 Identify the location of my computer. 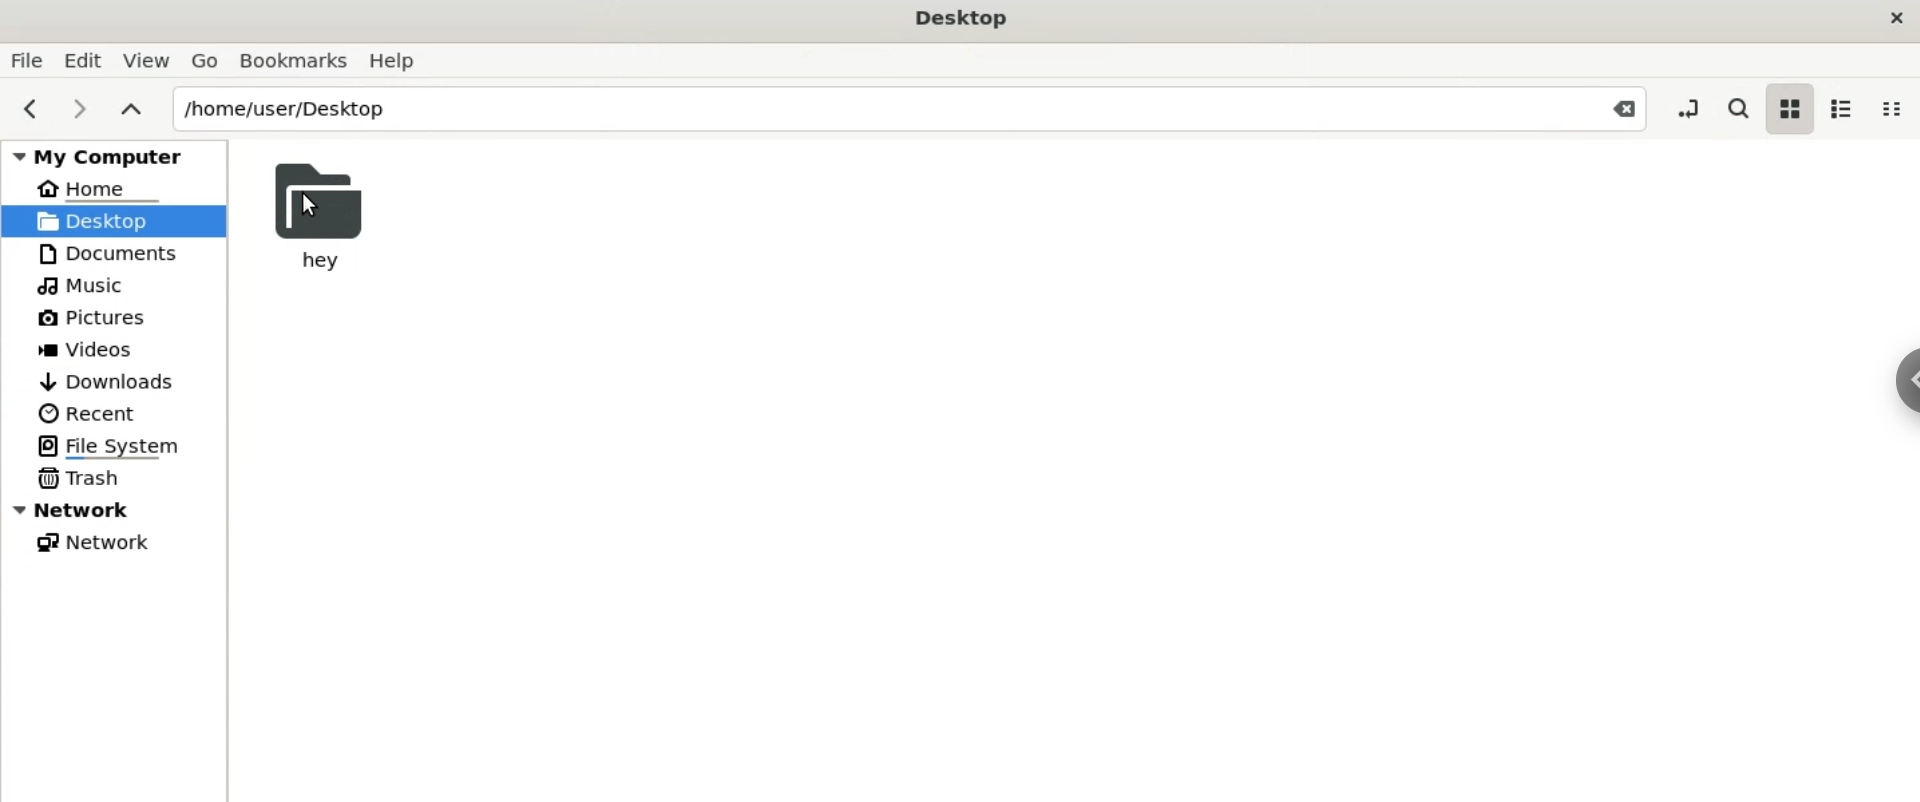
(117, 152).